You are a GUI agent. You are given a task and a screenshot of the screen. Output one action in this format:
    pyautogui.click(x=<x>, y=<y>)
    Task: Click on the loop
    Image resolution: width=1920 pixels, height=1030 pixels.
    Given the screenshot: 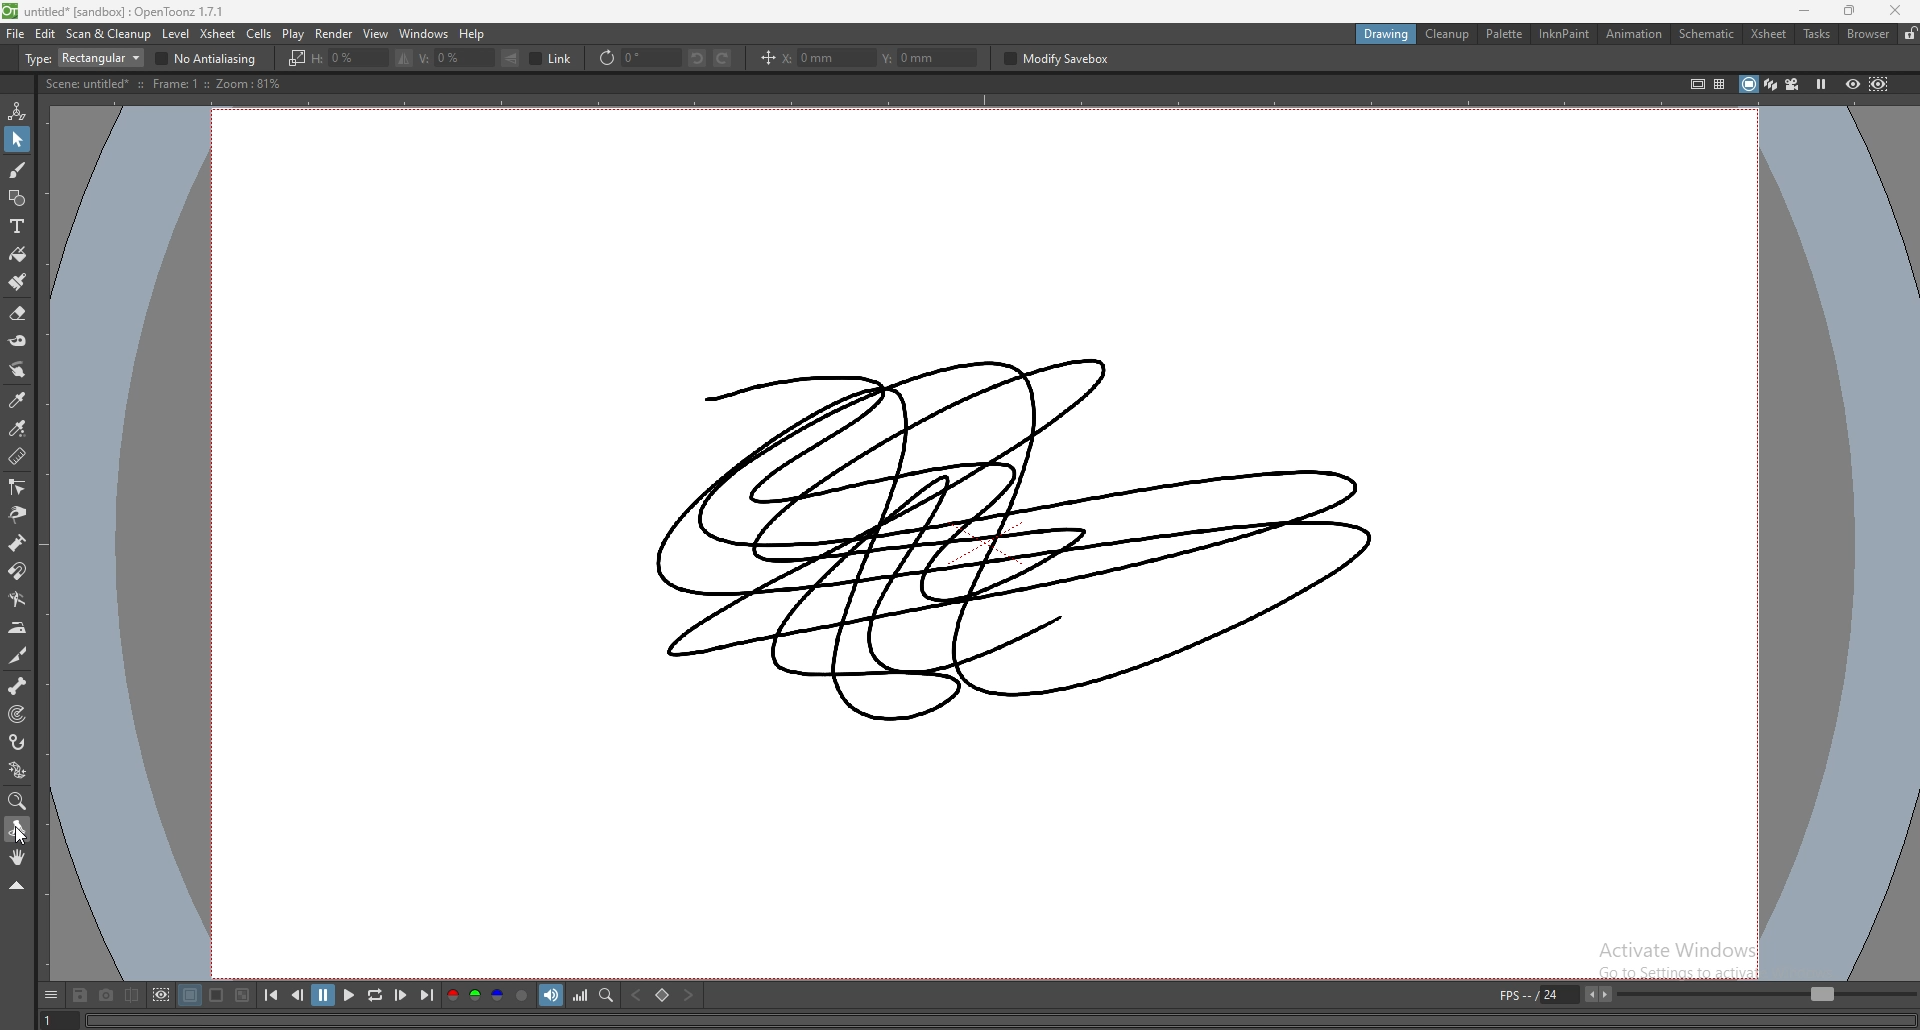 What is the action you would take?
    pyautogui.click(x=374, y=996)
    